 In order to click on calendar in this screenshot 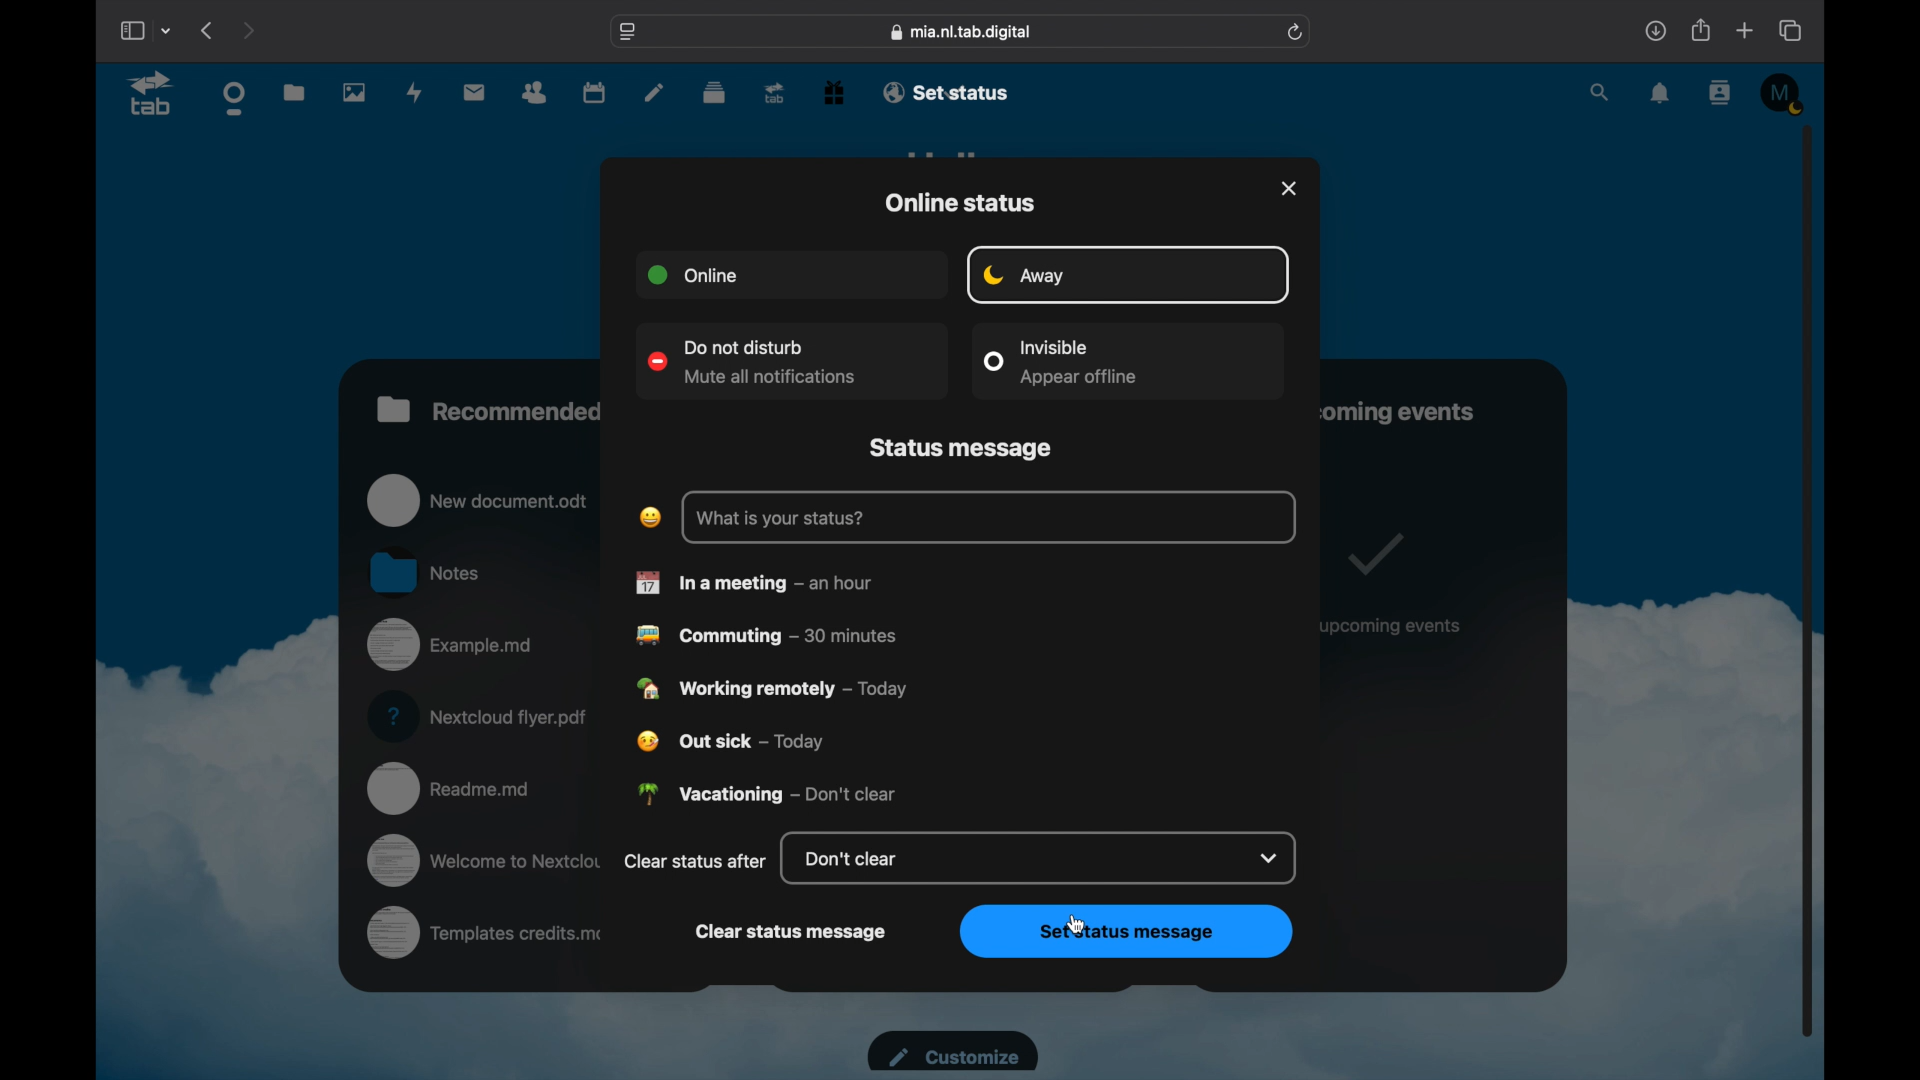, I will do `click(594, 91)`.